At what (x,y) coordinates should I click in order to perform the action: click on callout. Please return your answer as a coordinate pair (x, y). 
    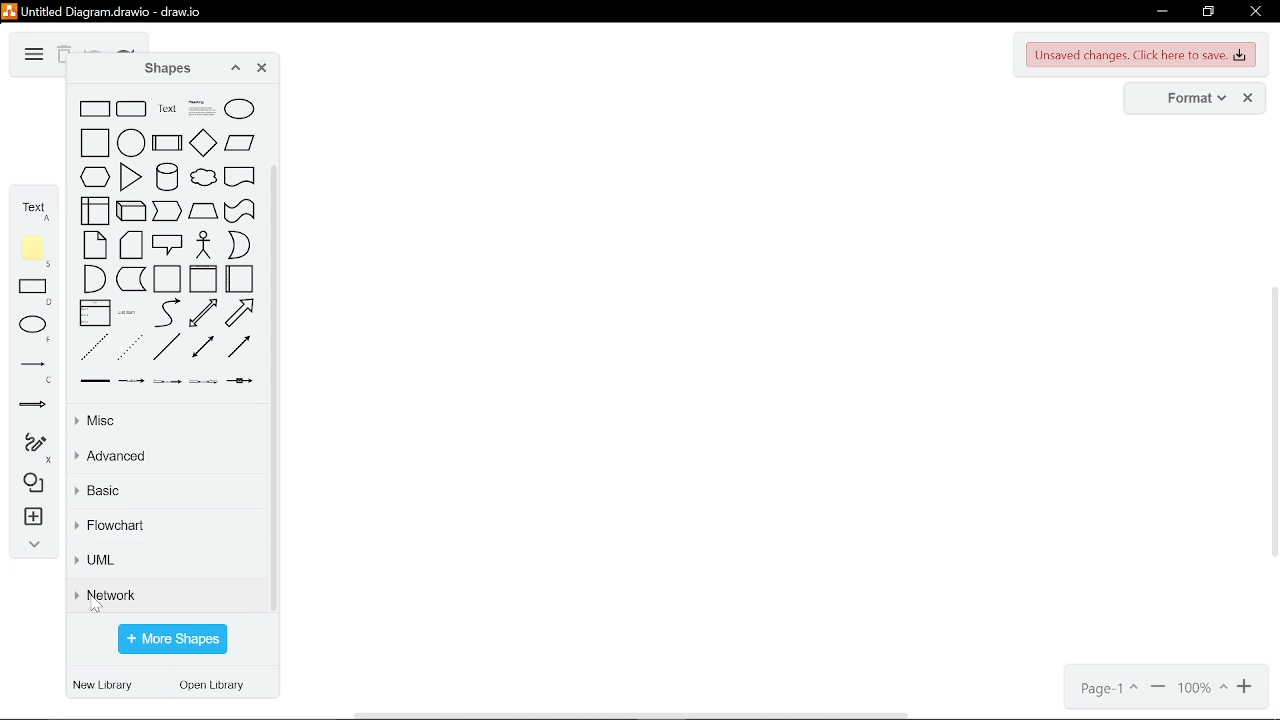
    Looking at the image, I should click on (168, 244).